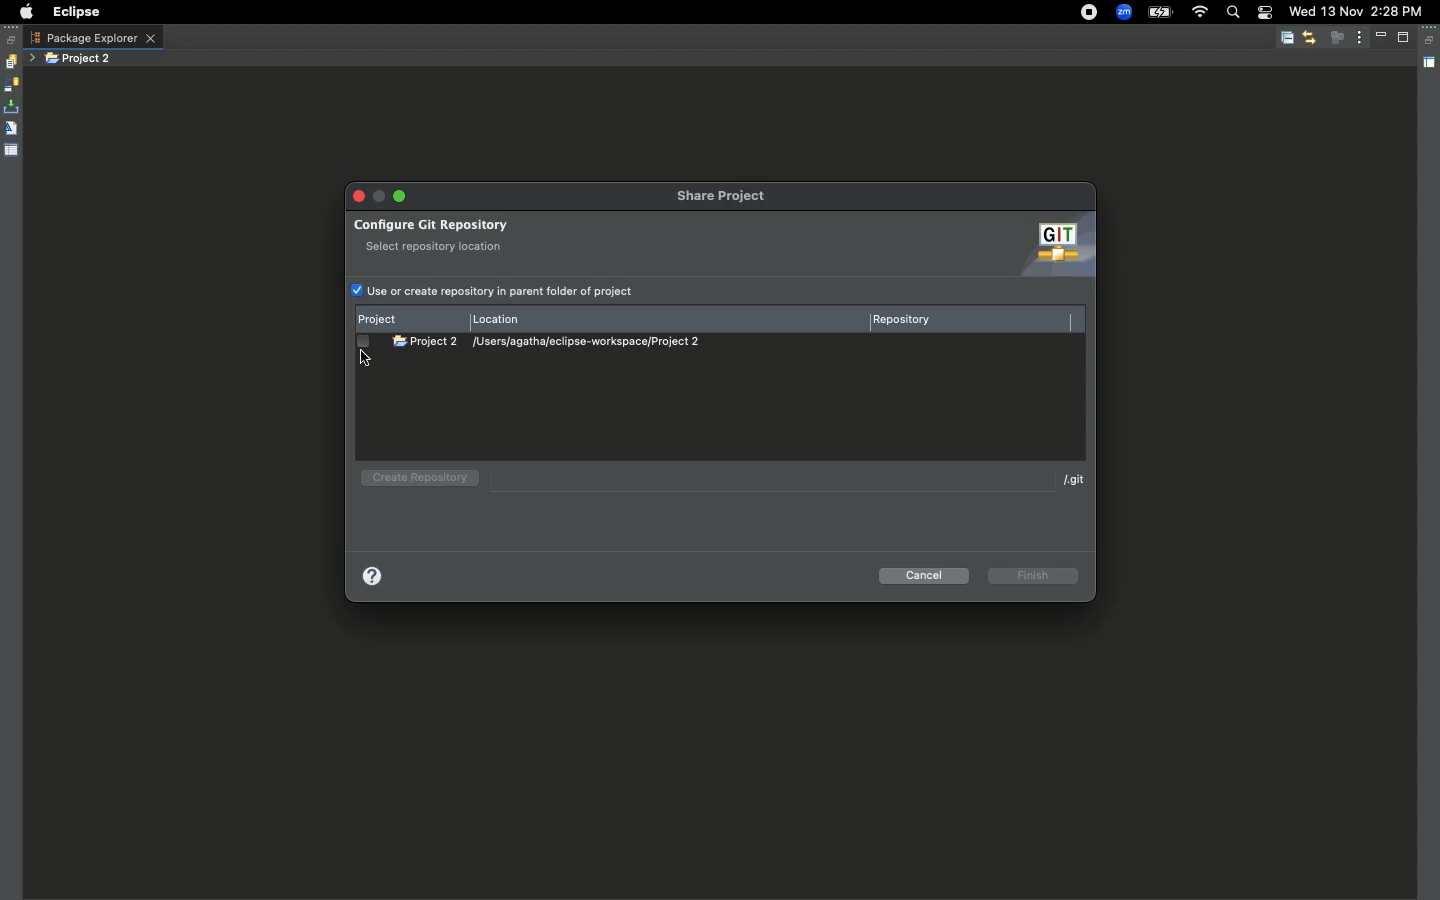  Describe the element at coordinates (1287, 39) in the screenshot. I see `Collapse all` at that location.